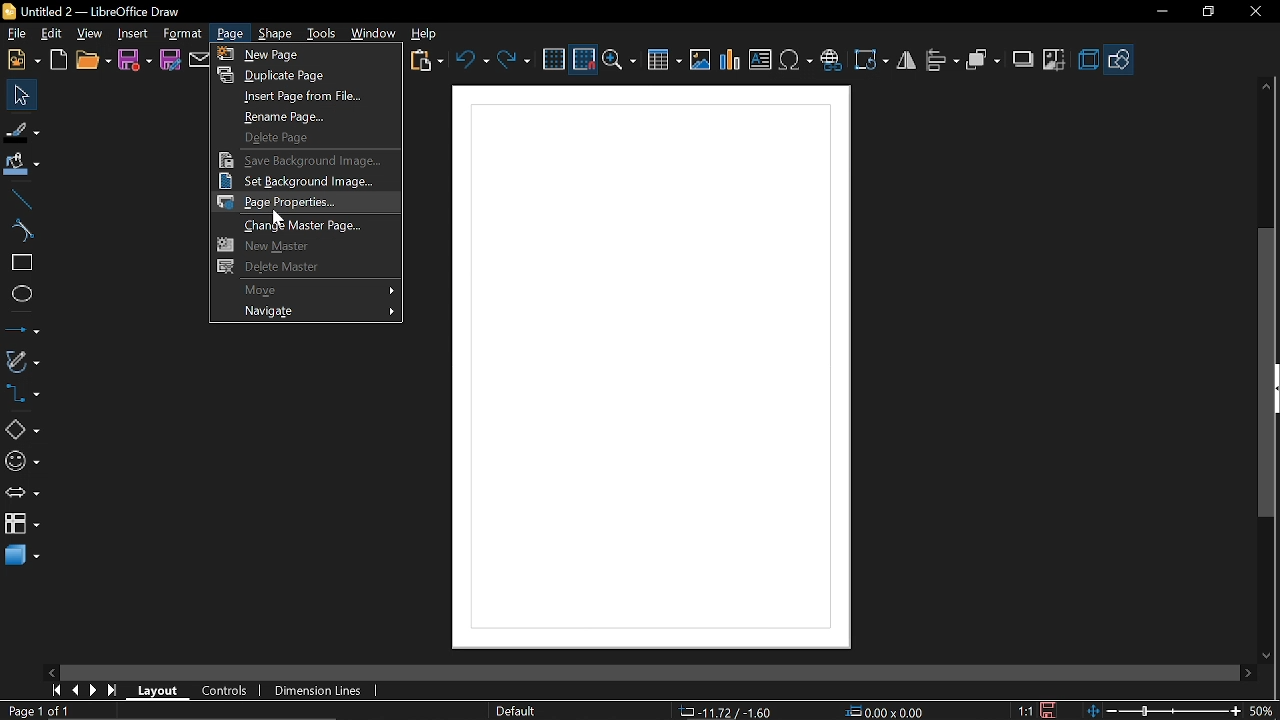 This screenshot has height=720, width=1280. What do you see at coordinates (38, 711) in the screenshot?
I see `Current page` at bounding box center [38, 711].